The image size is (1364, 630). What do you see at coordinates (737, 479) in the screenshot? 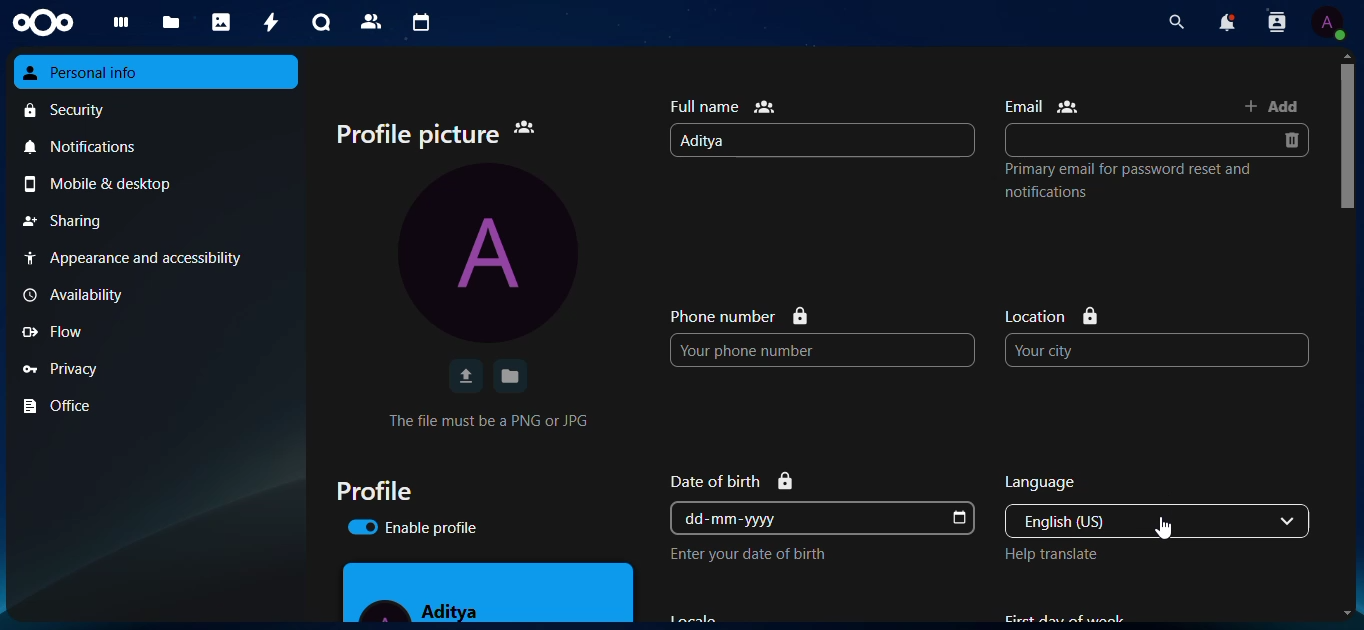
I see `date of birth` at bounding box center [737, 479].